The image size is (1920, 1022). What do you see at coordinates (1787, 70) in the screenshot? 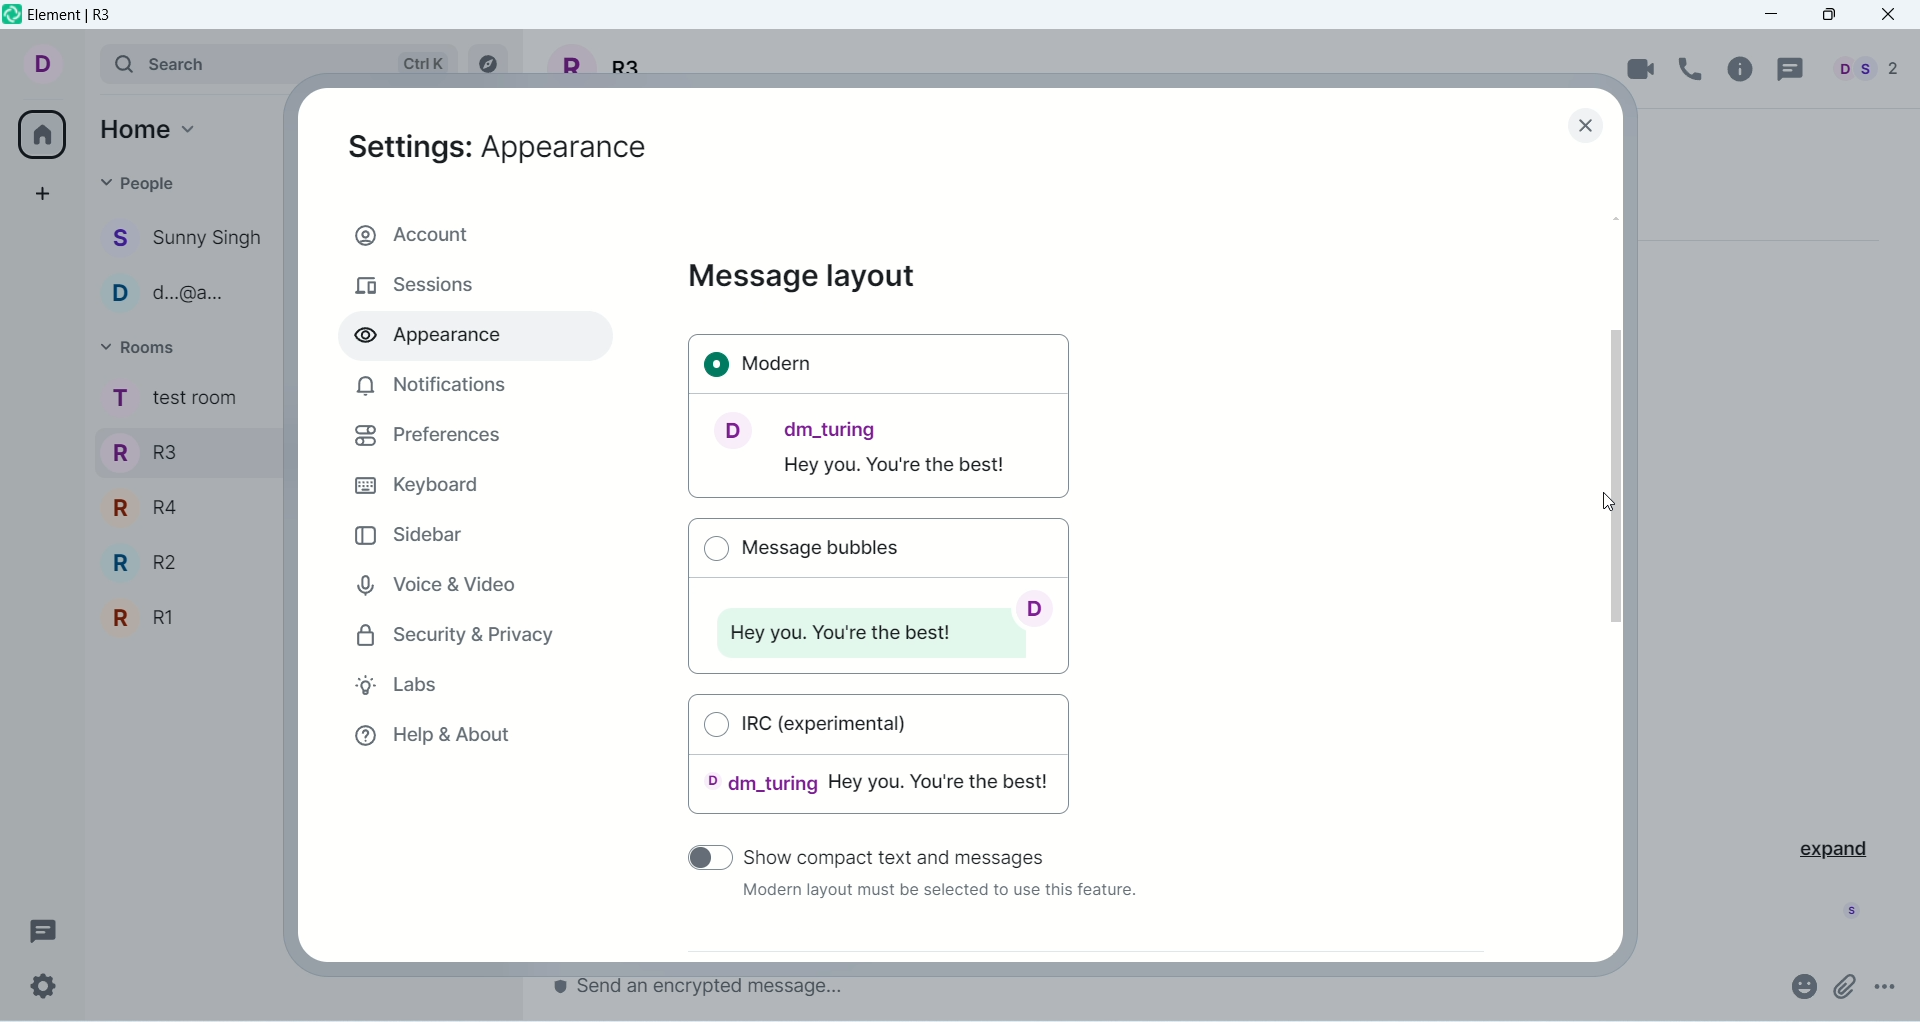
I see `threads` at bounding box center [1787, 70].